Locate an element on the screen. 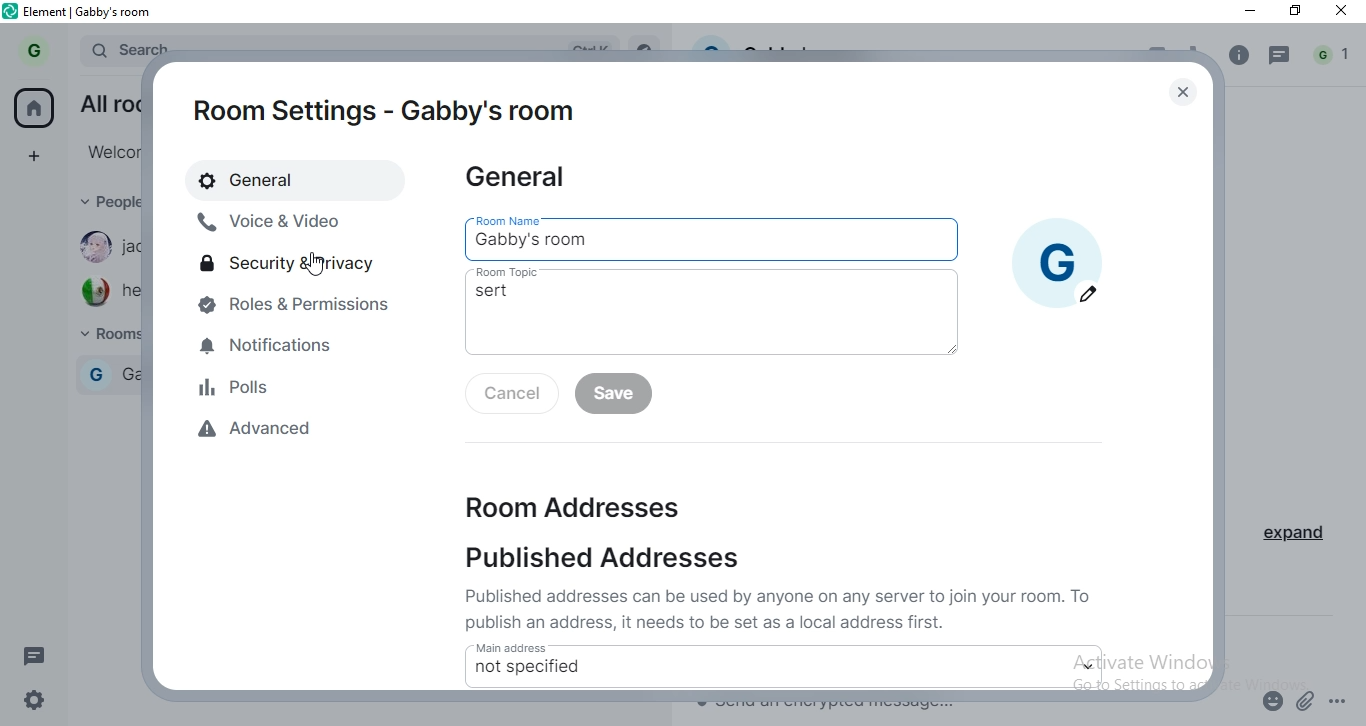 This screenshot has height=726, width=1366. G is located at coordinates (95, 374).